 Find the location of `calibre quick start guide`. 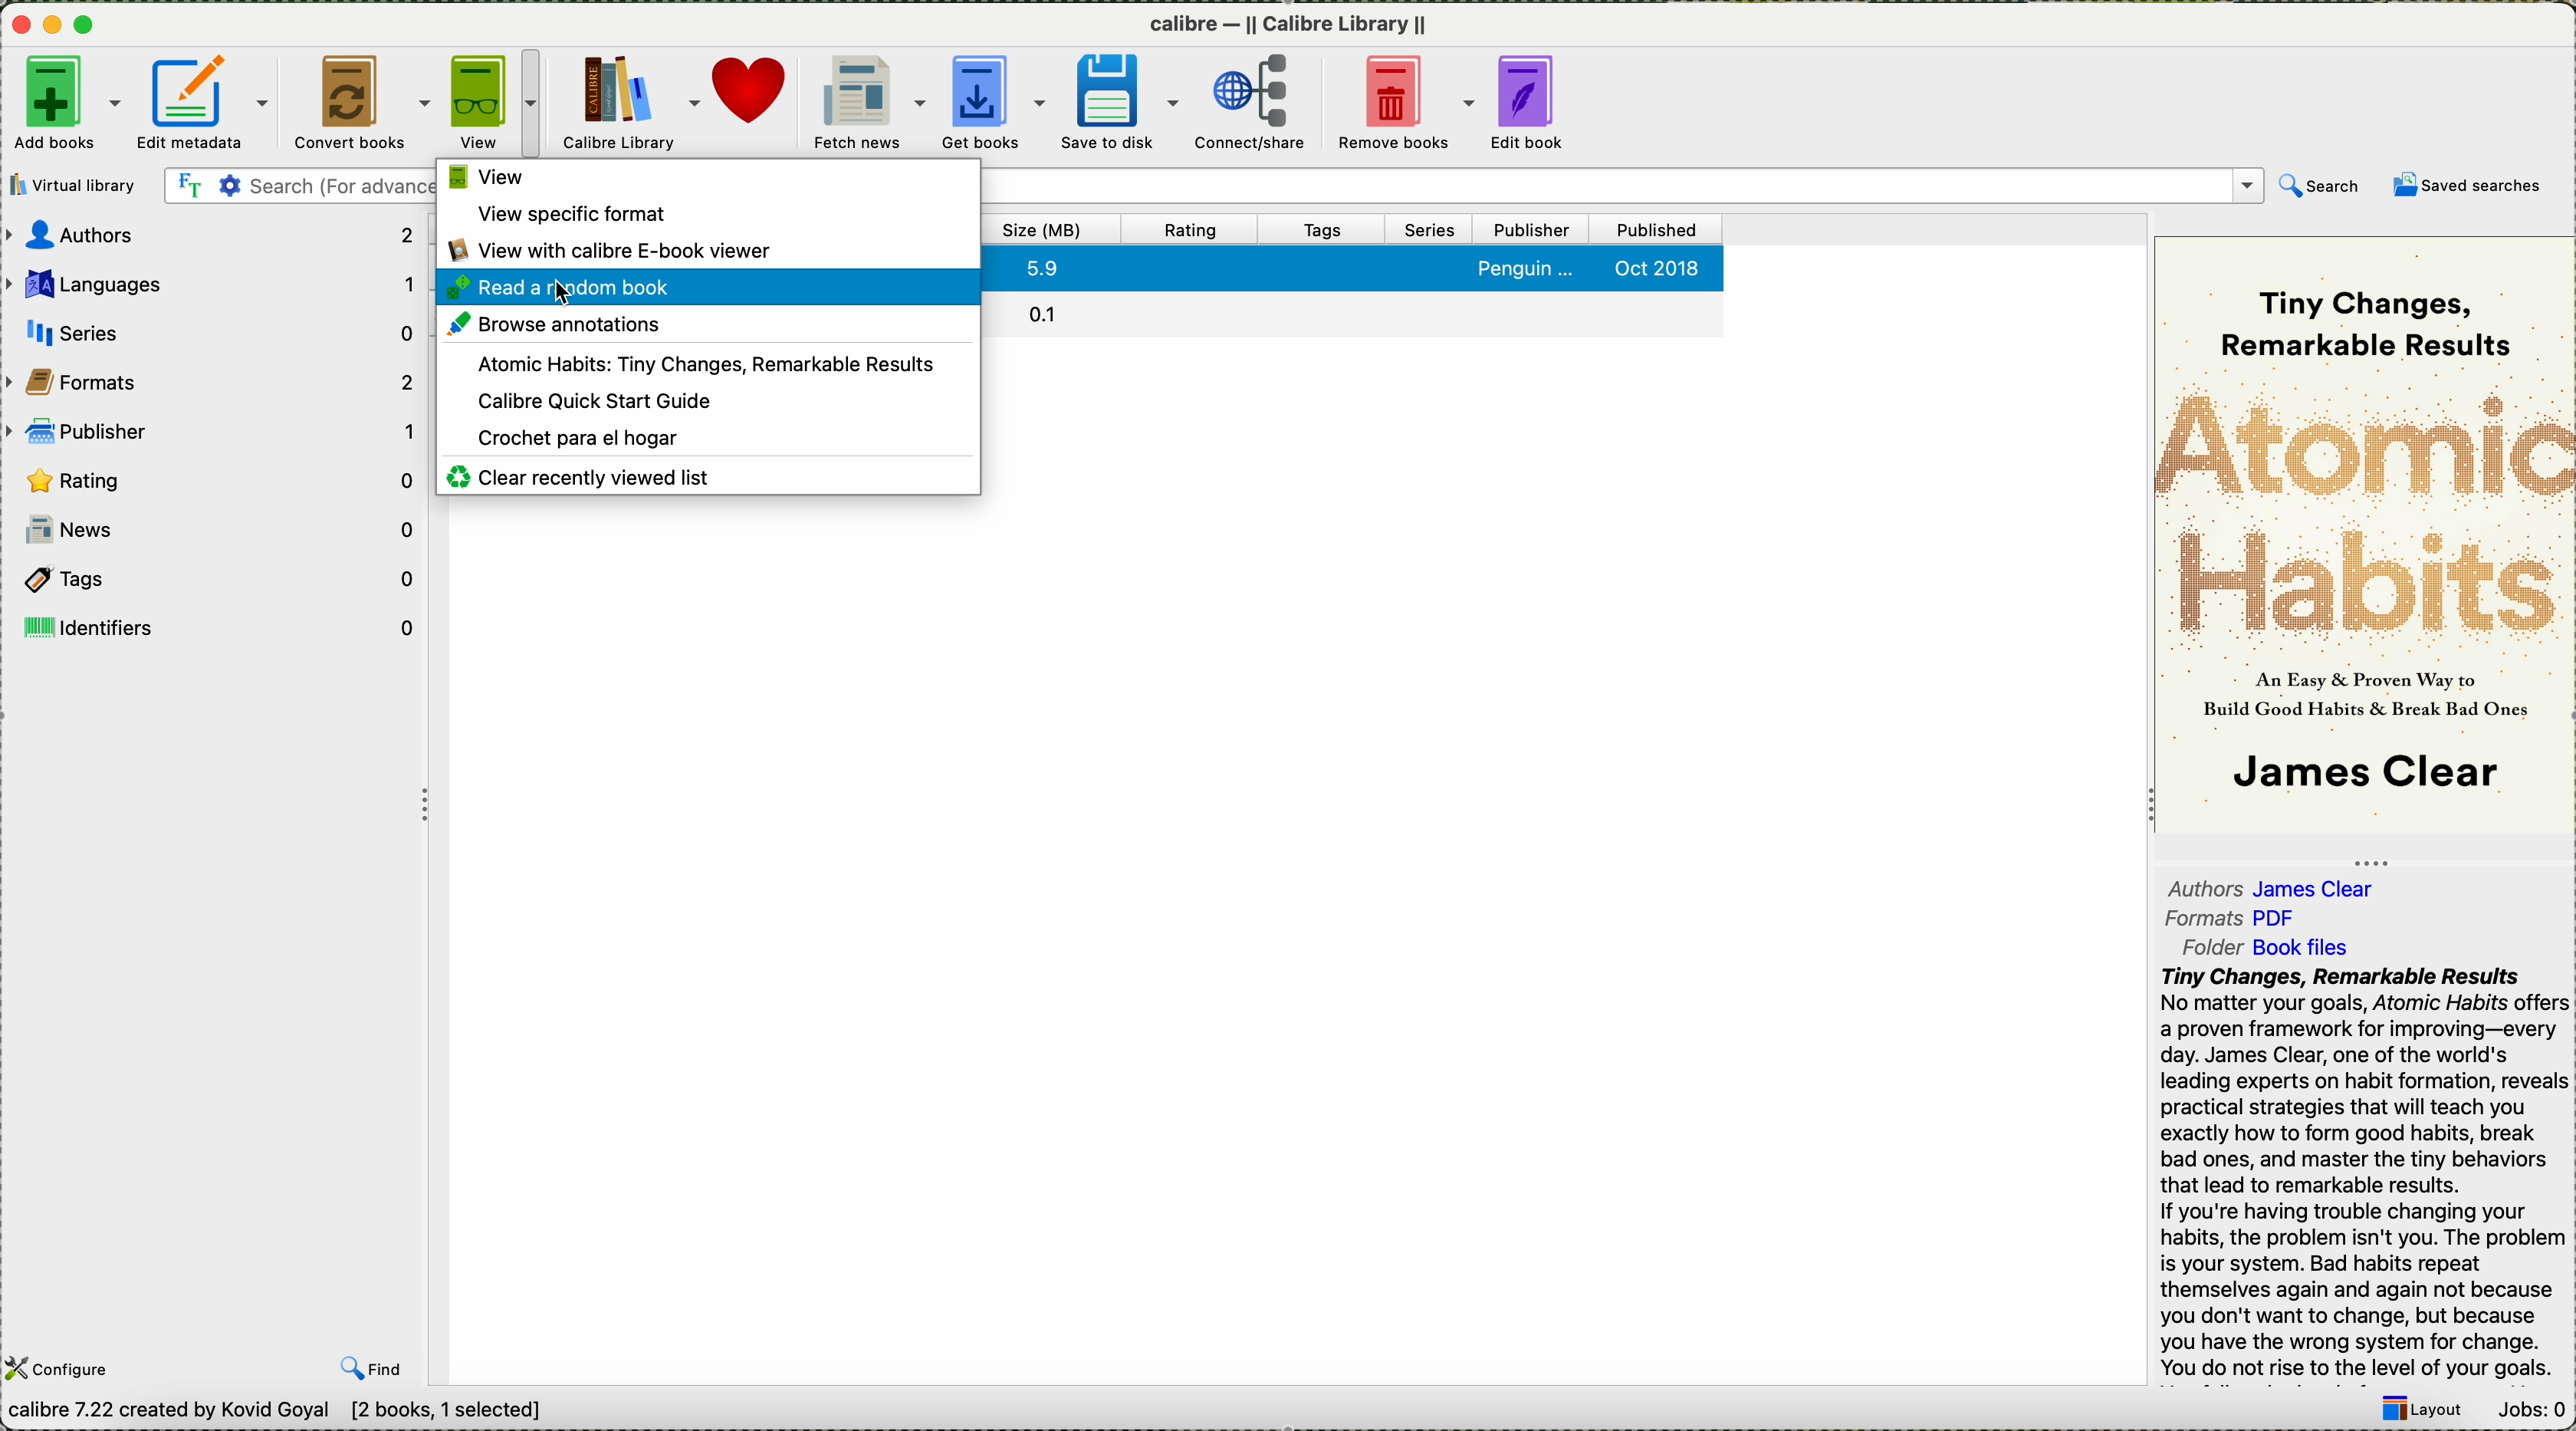

calibre quick start guide is located at coordinates (587, 399).